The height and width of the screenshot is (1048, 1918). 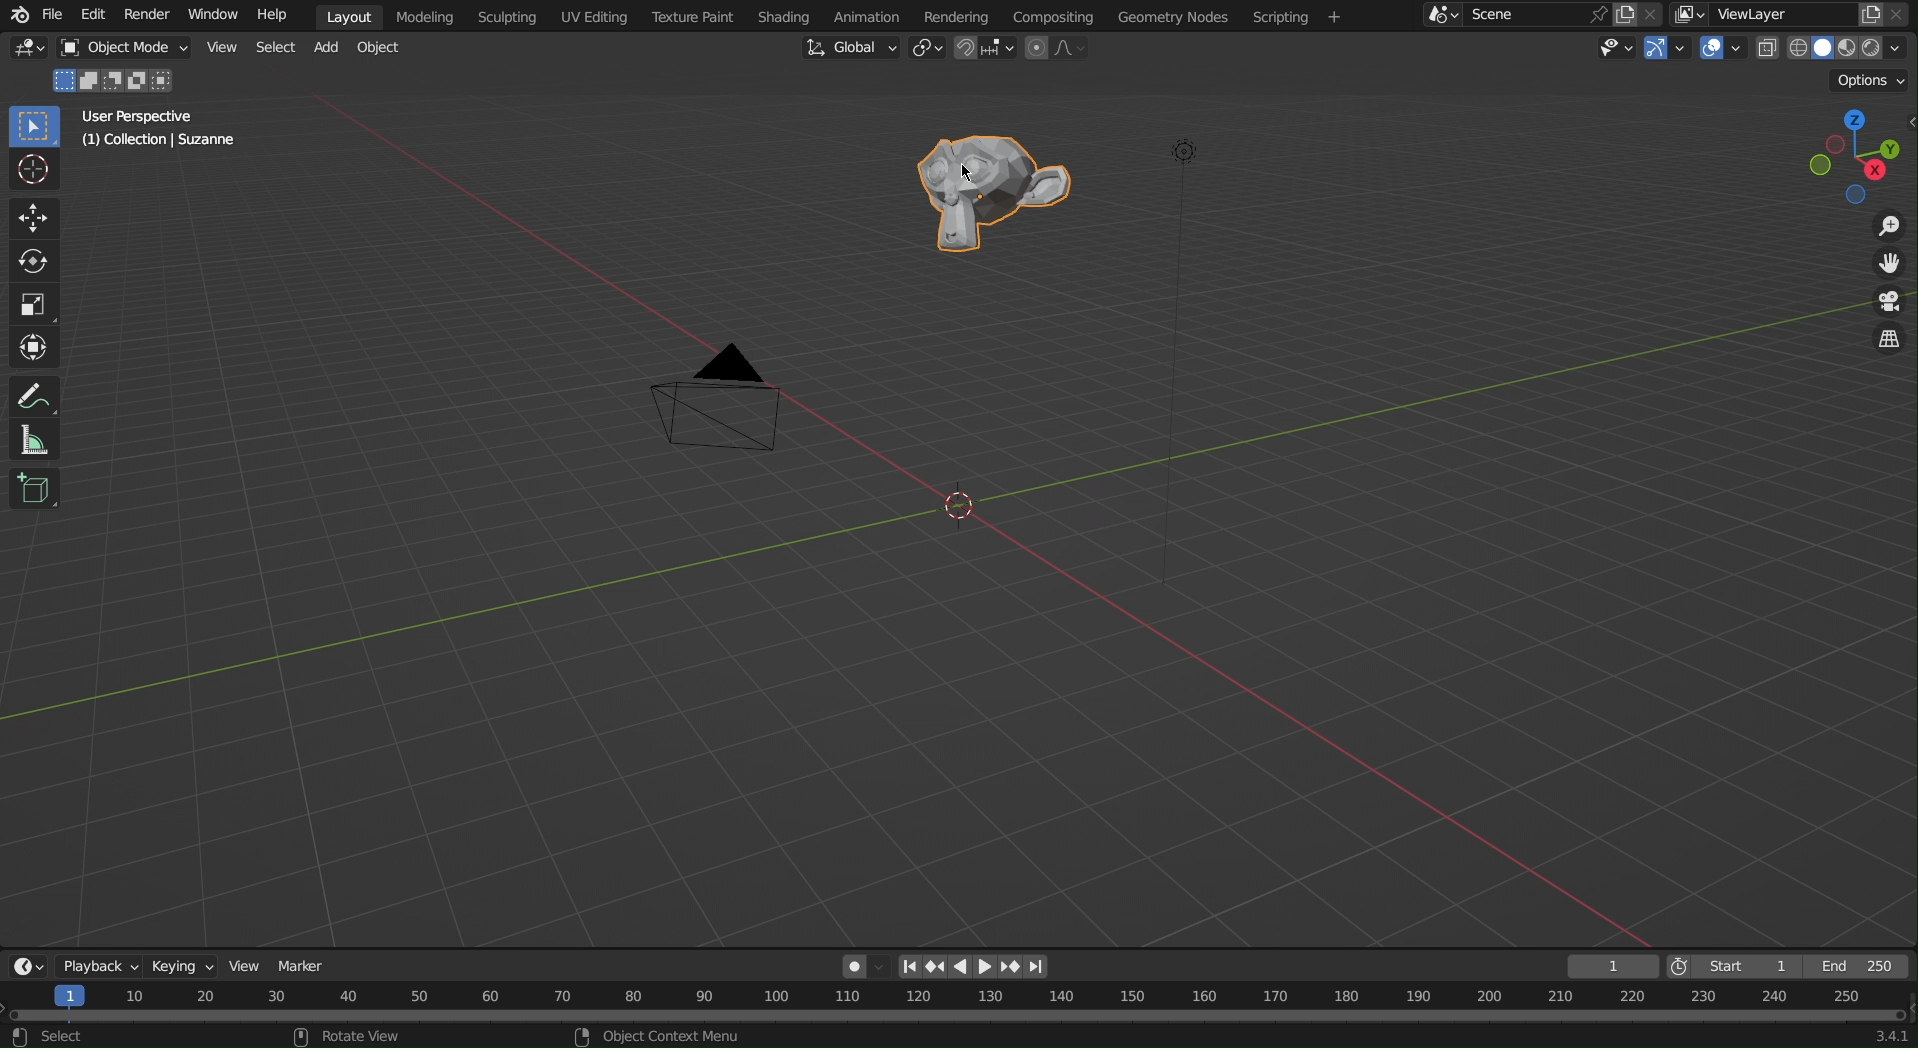 What do you see at coordinates (1859, 156) in the screenshot?
I see `Viewport` at bounding box center [1859, 156].